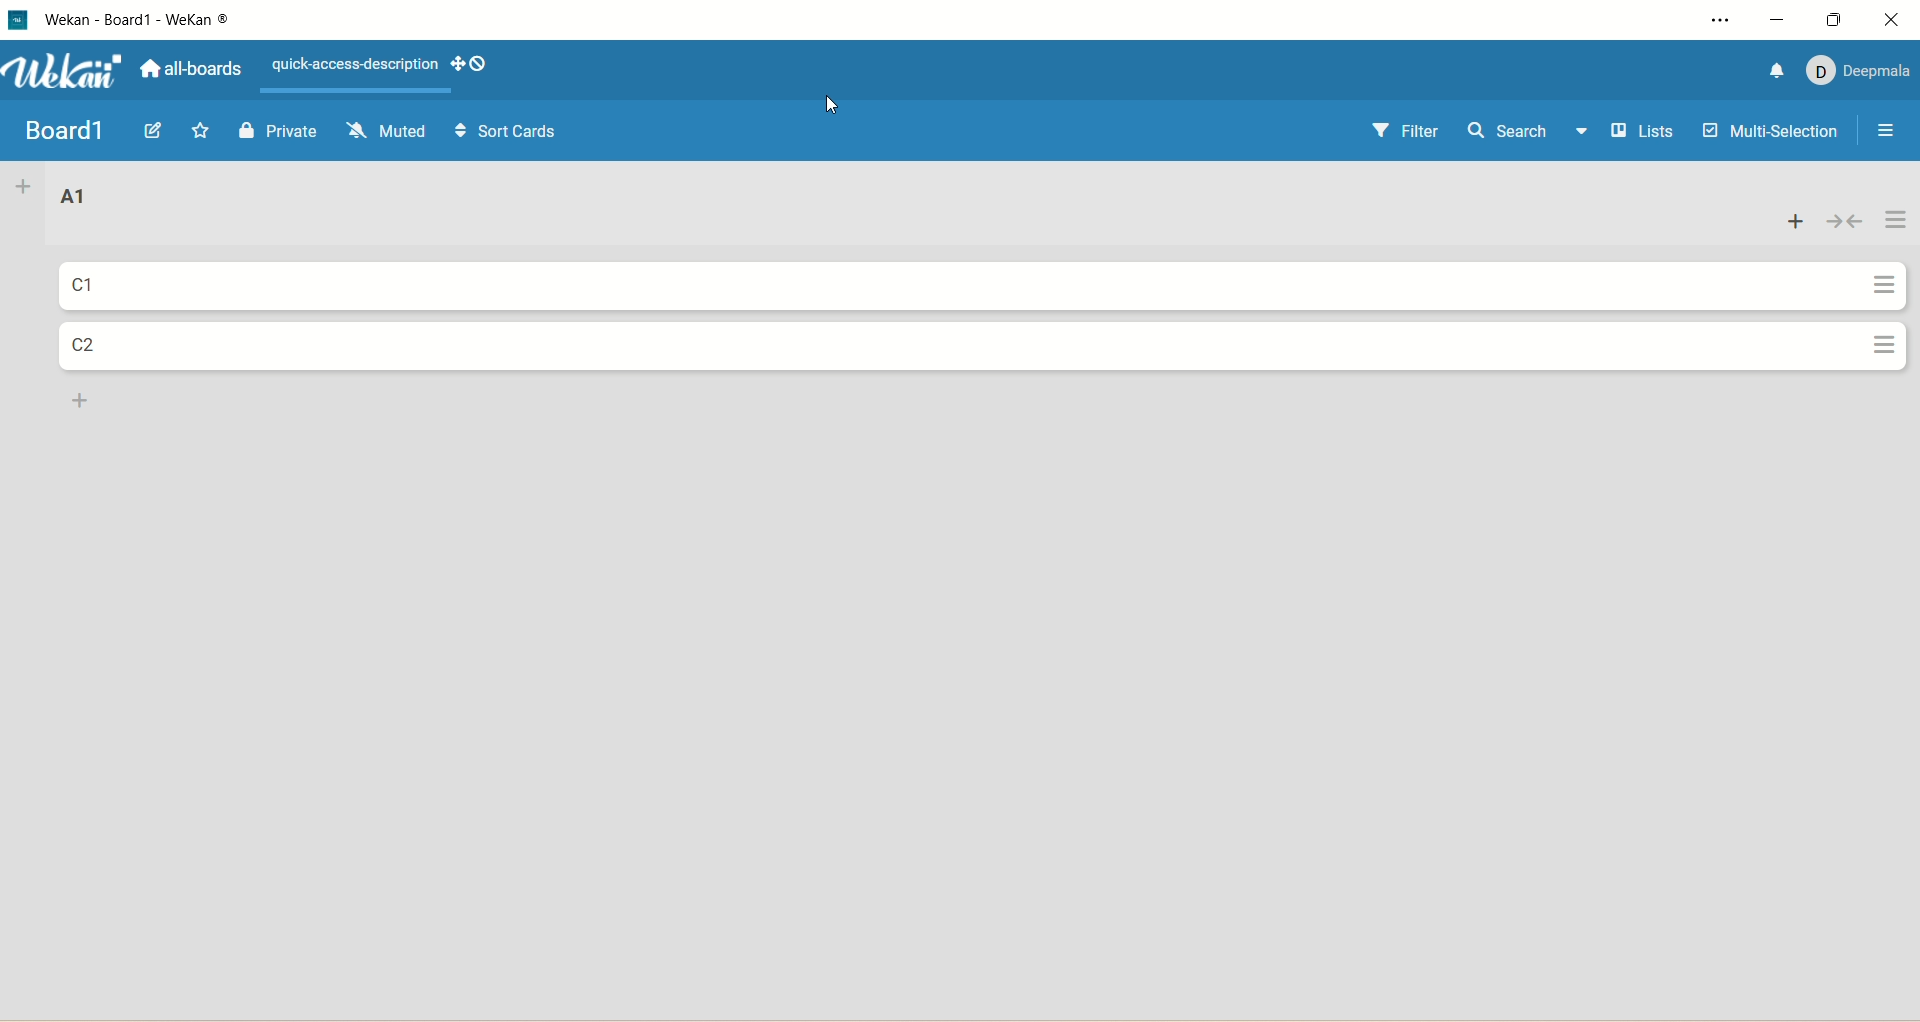 This screenshot has width=1920, height=1022. Describe the element at coordinates (85, 399) in the screenshot. I see `add` at that location.